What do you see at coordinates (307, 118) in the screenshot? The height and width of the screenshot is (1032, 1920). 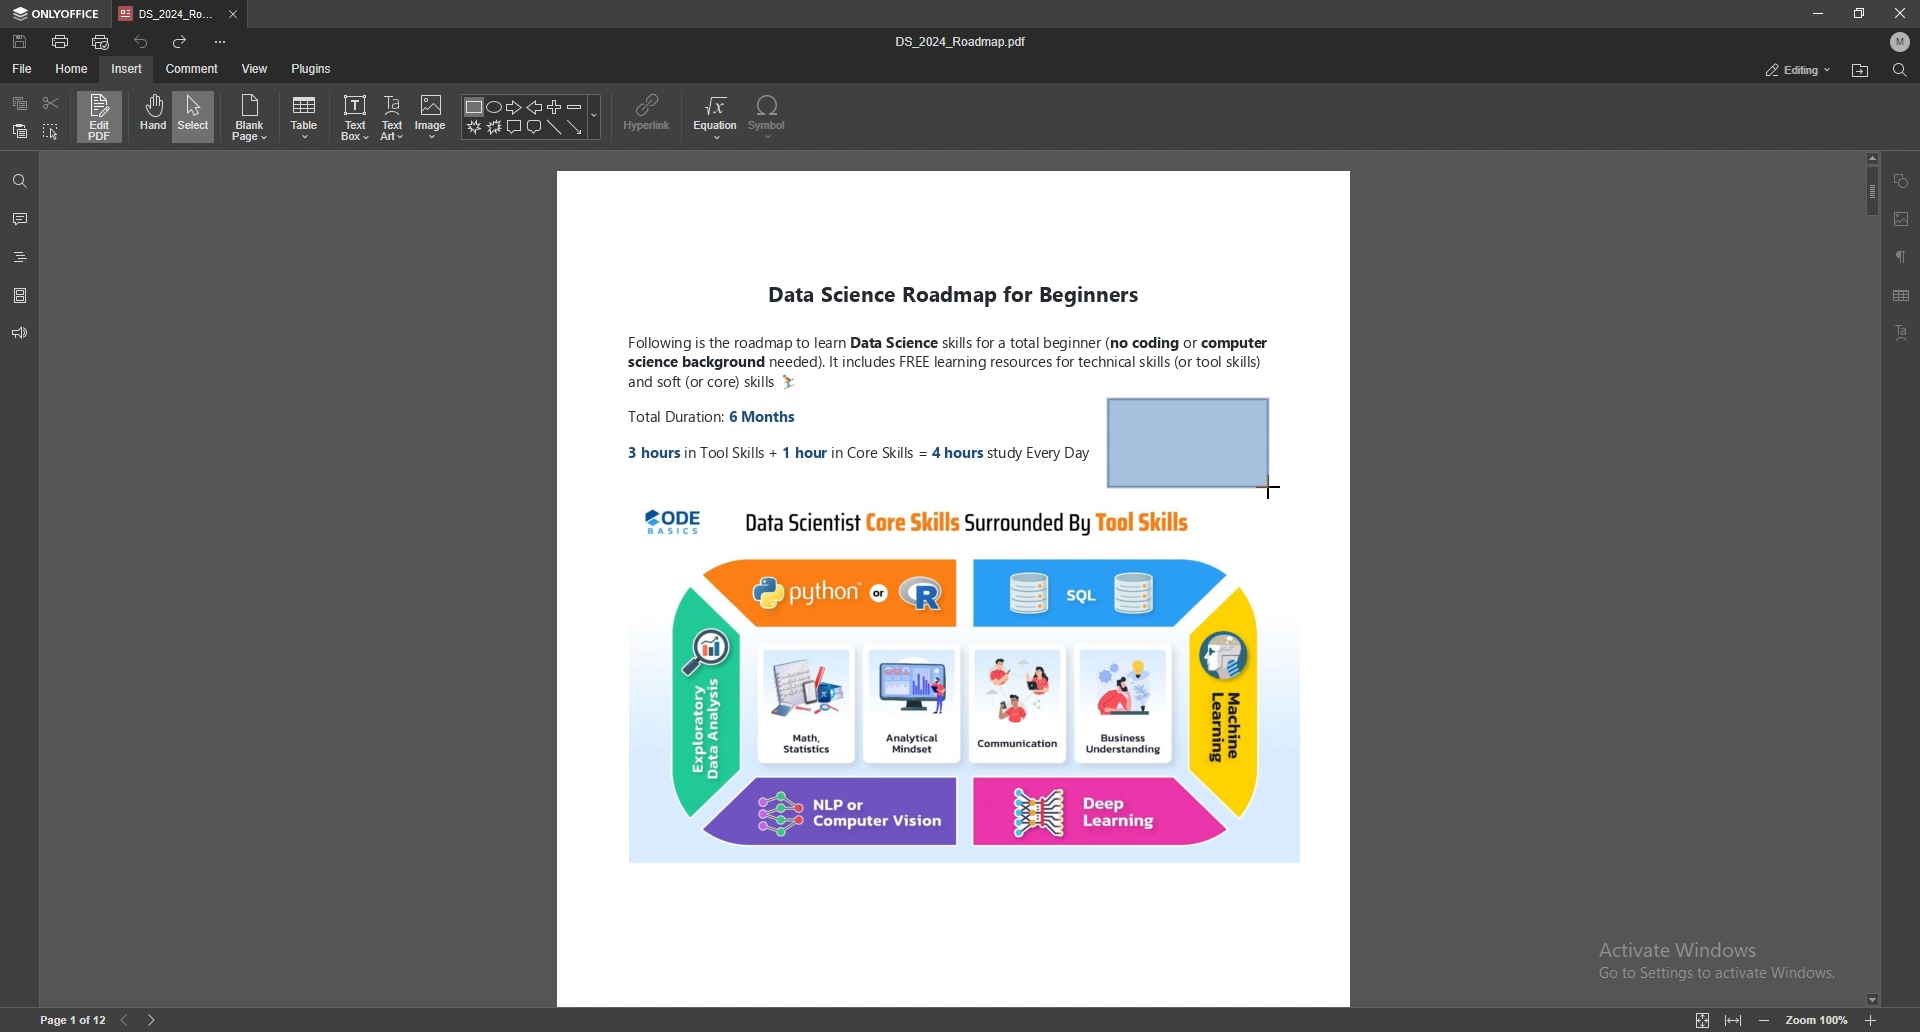 I see `table` at bounding box center [307, 118].